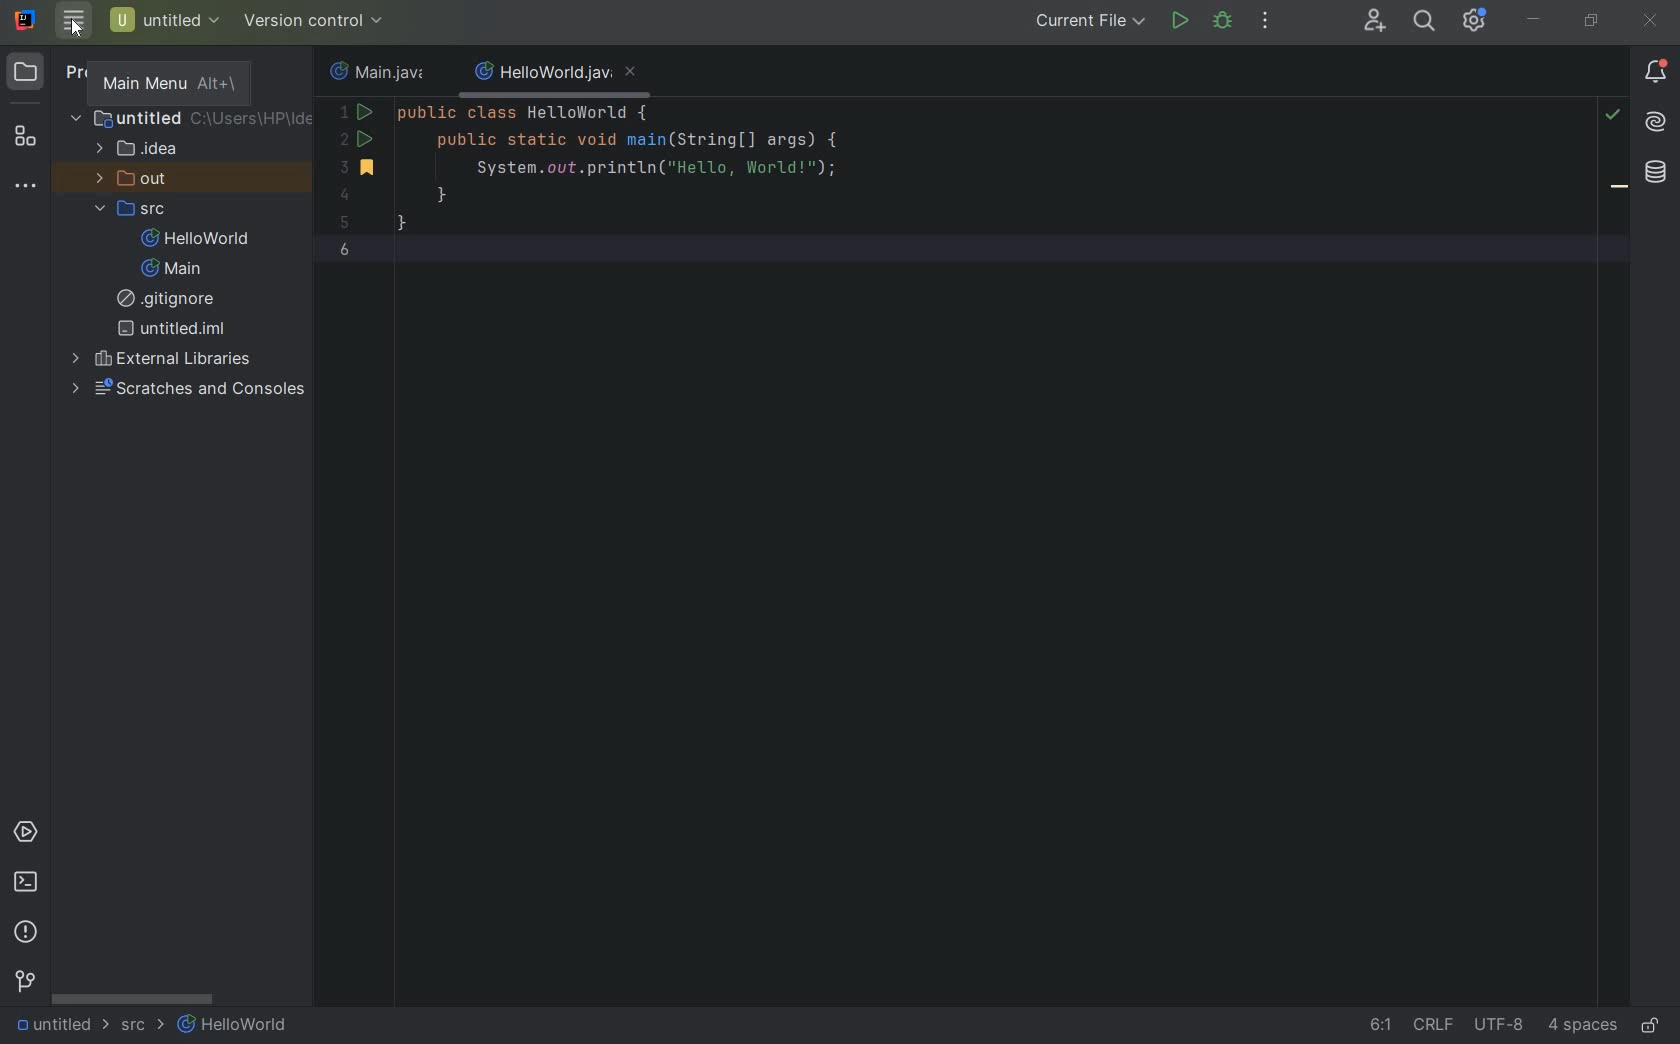 This screenshot has height=1044, width=1680. I want to click on more tool windows, so click(26, 186).